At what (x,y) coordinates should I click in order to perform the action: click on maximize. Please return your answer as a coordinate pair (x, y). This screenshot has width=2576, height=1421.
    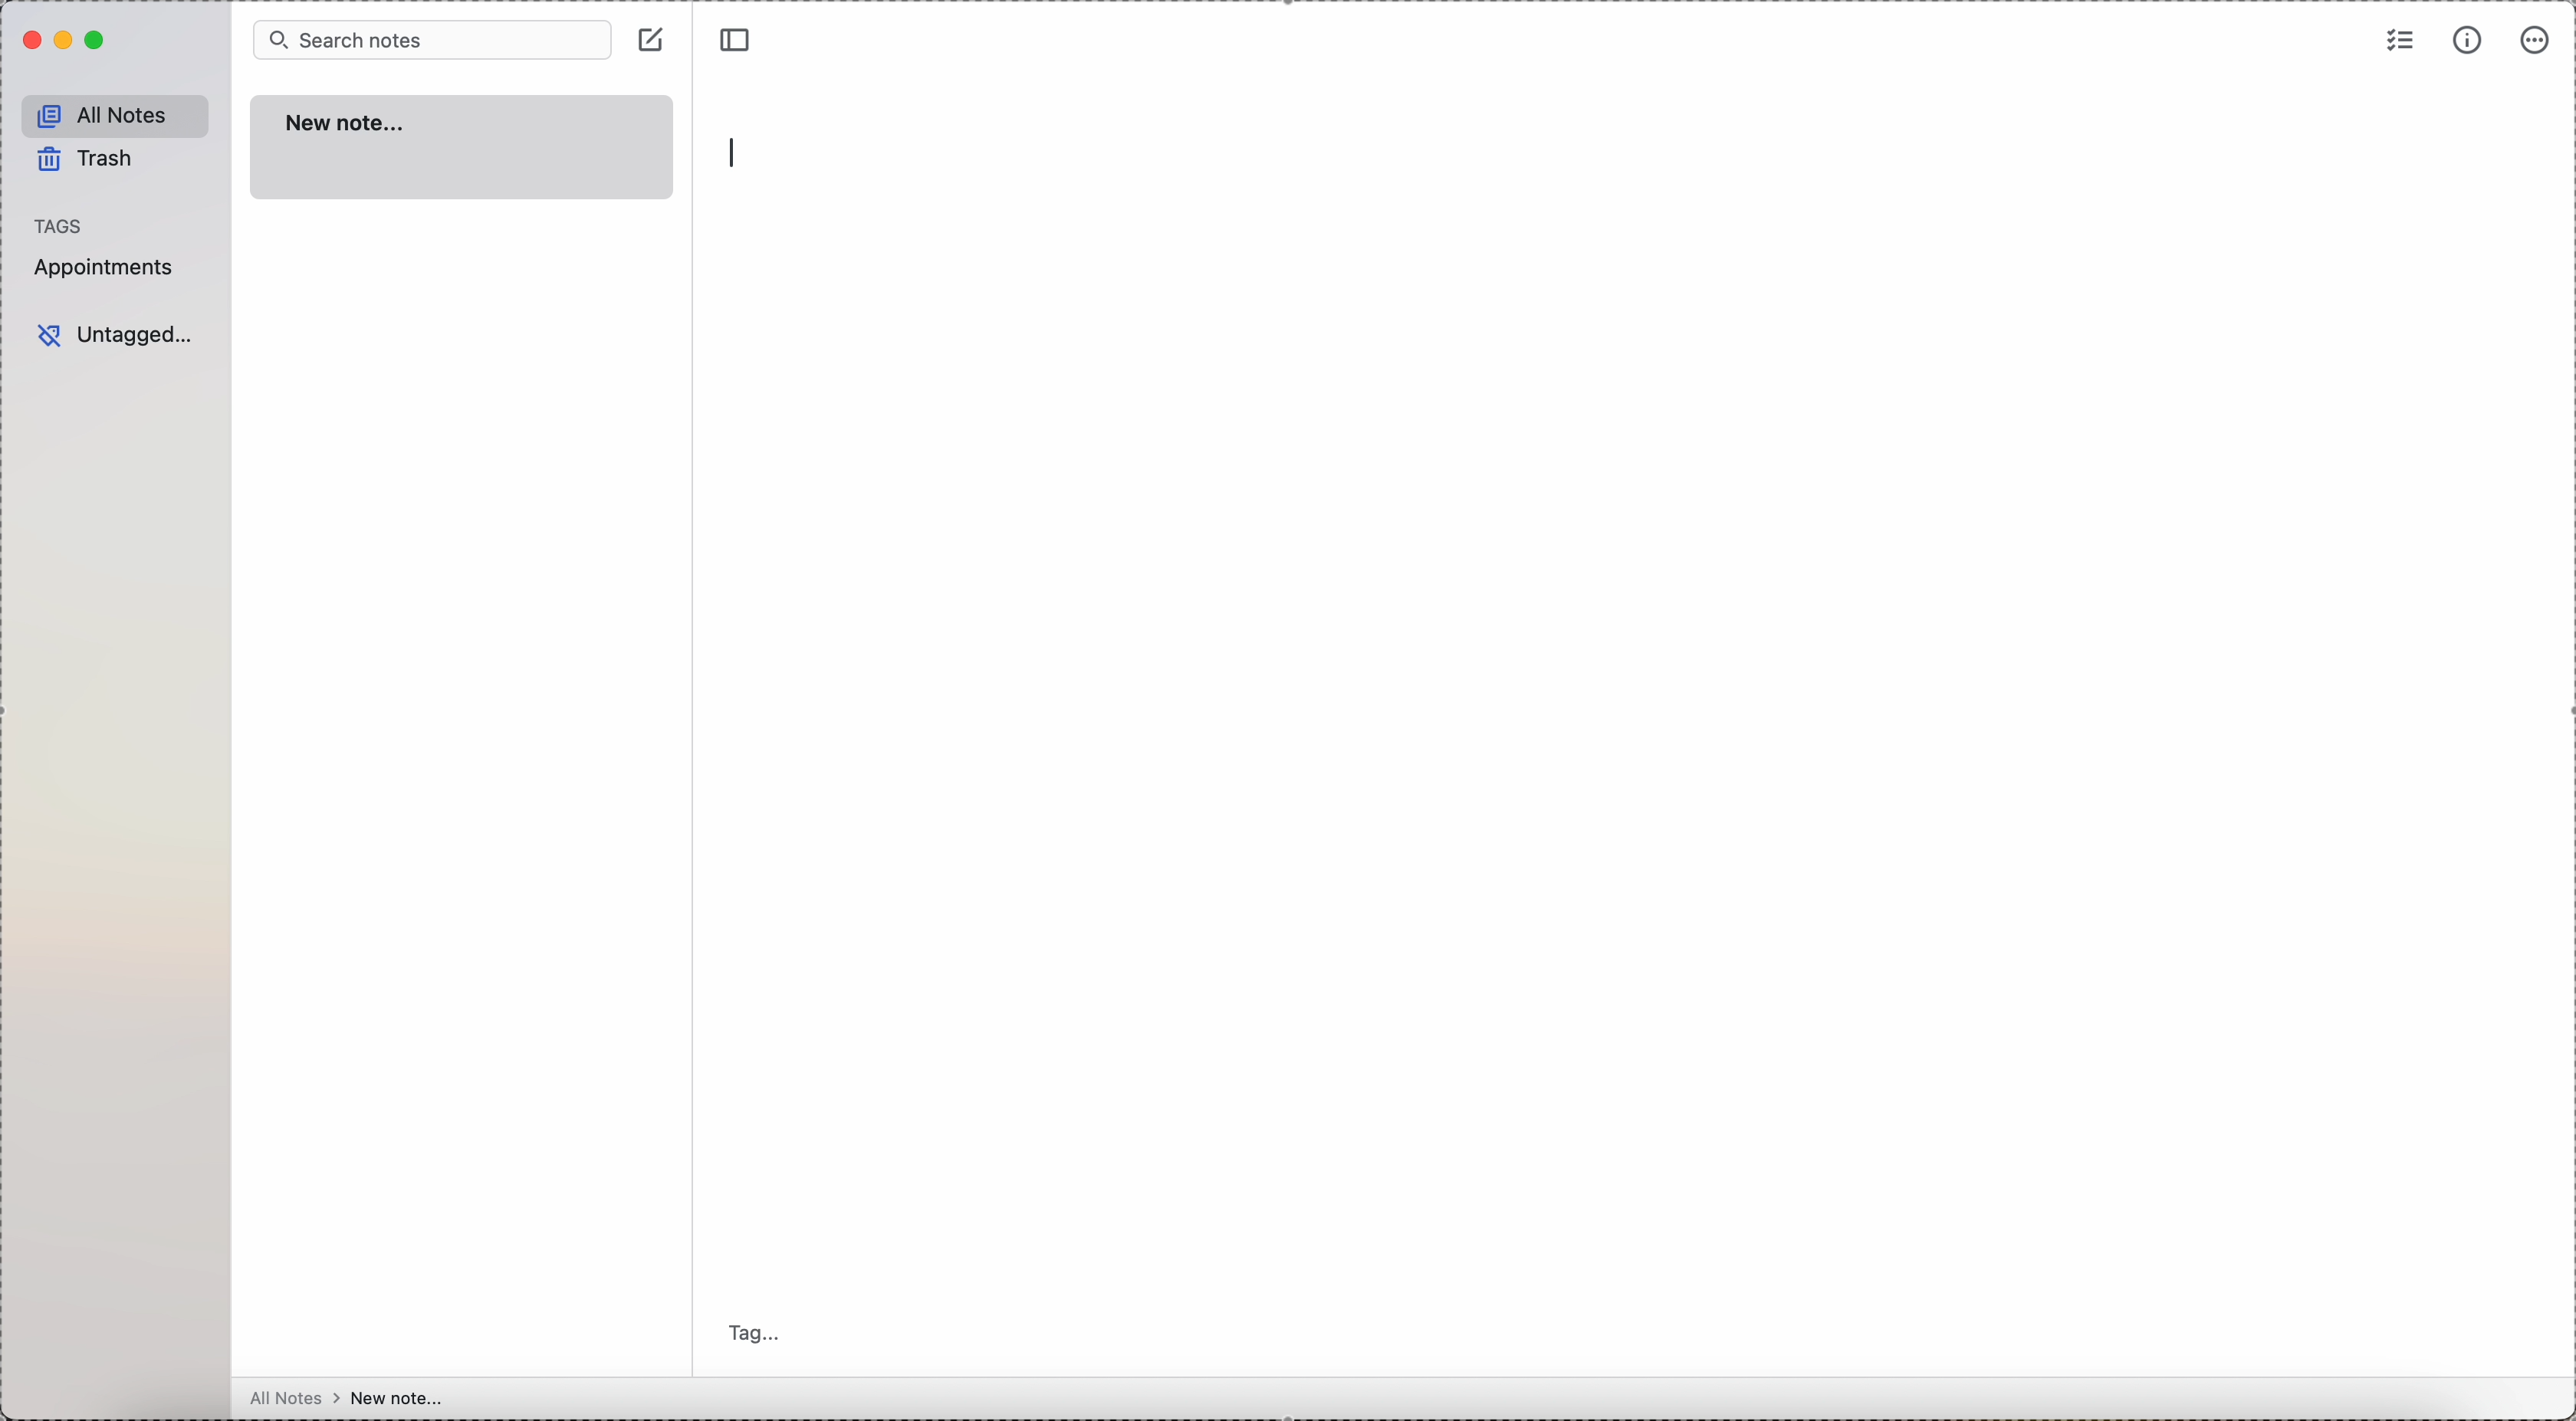
    Looking at the image, I should click on (98, 41).